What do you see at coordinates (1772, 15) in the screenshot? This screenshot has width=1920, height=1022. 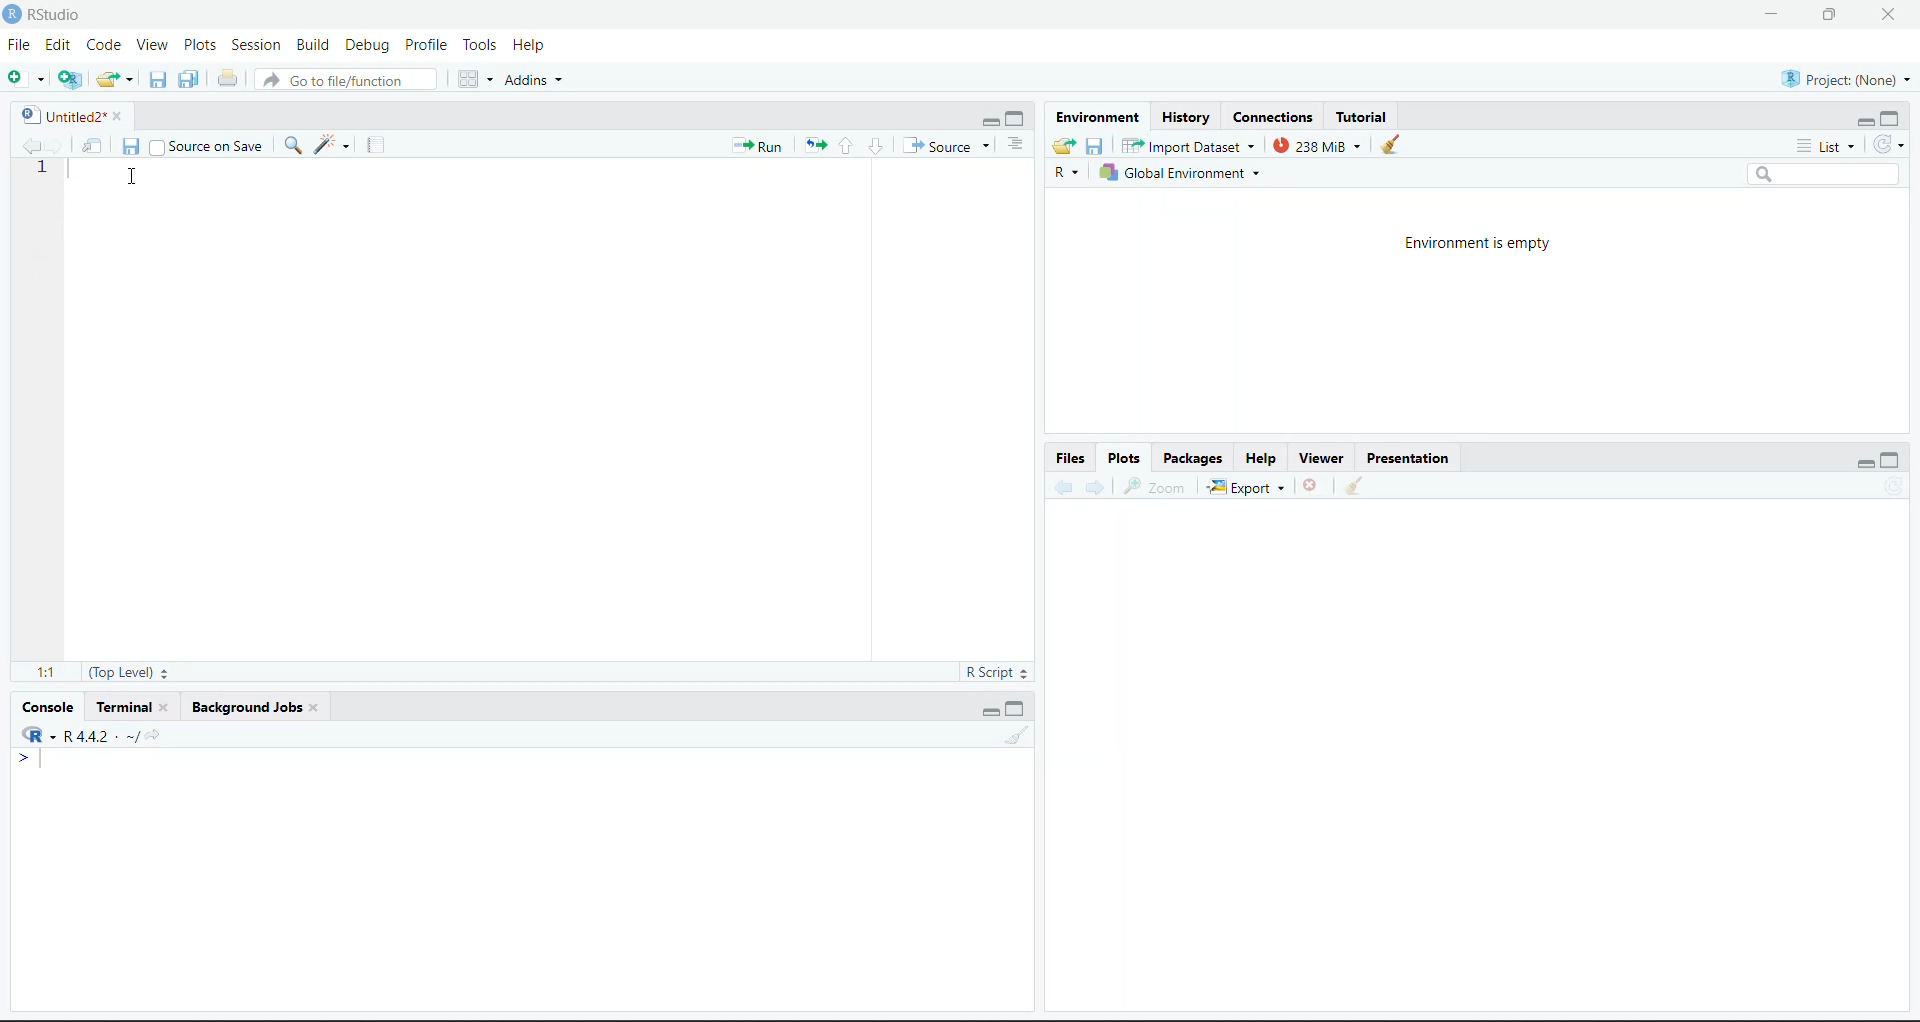 I see `minimize` at bounding box center [1772, 15].